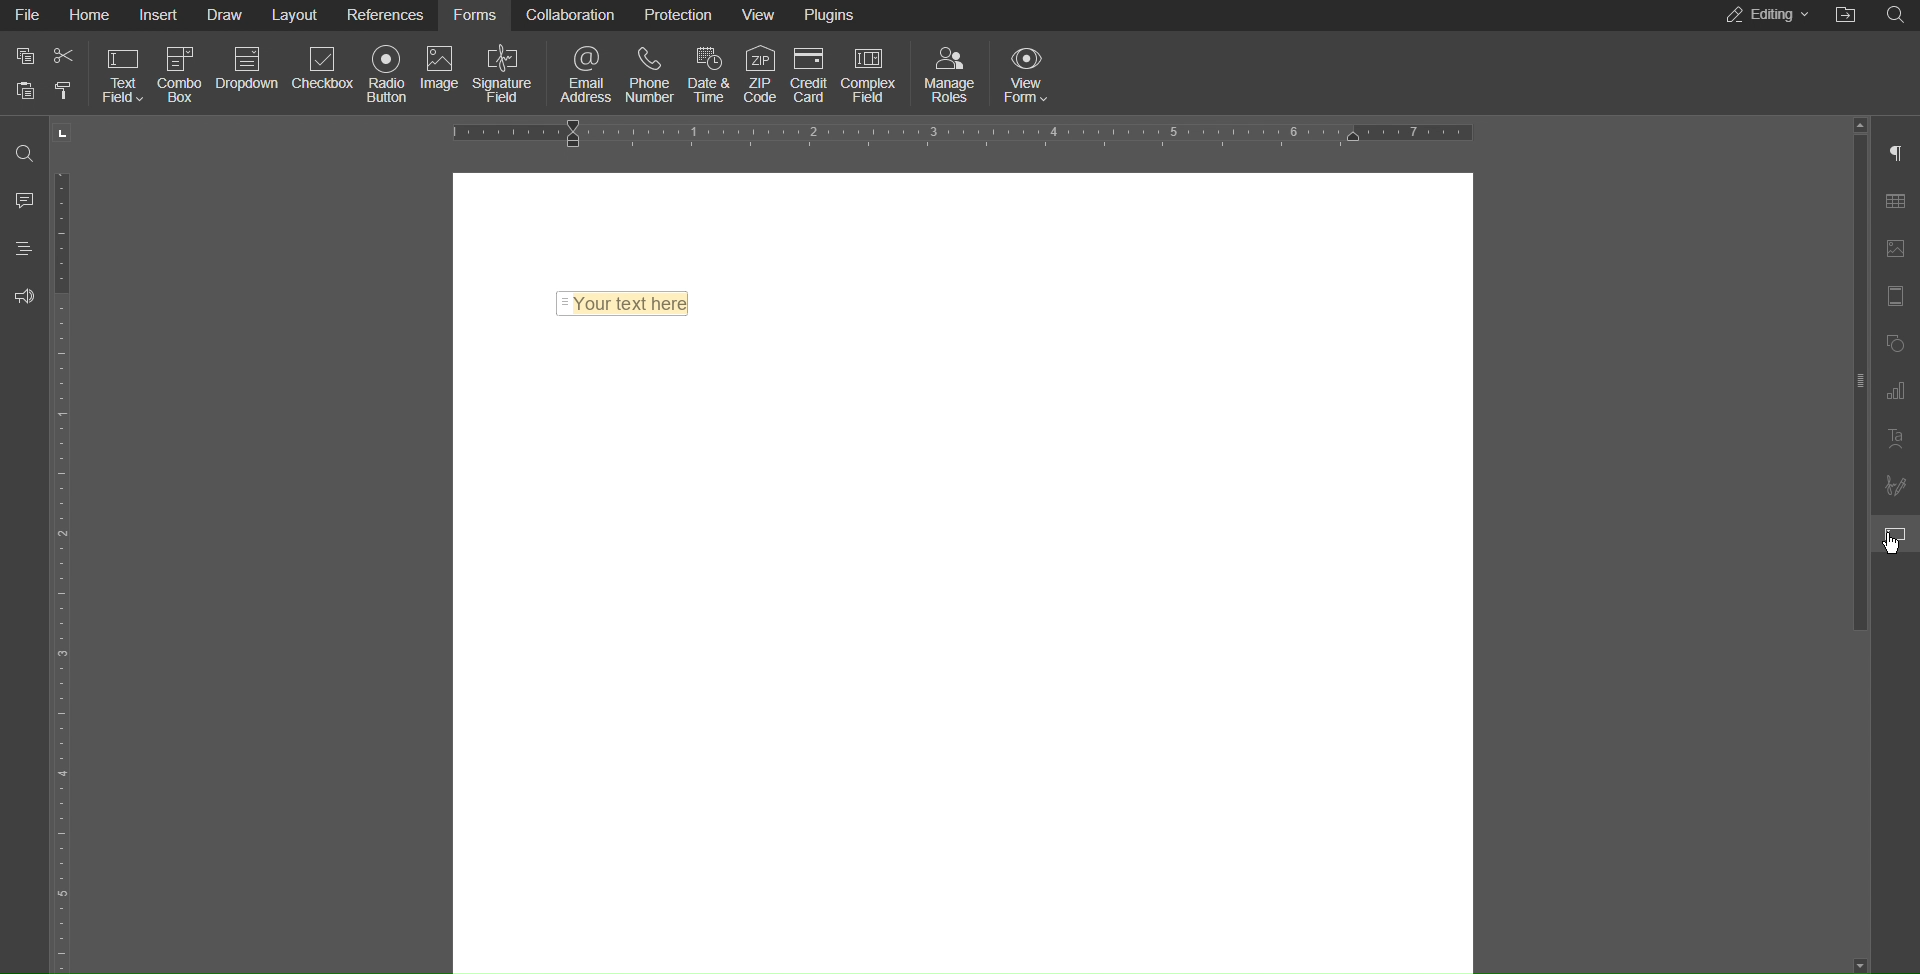 This screenshot has width=1920, height=974. I want to click on Feedback and Support, so click(23, 296).